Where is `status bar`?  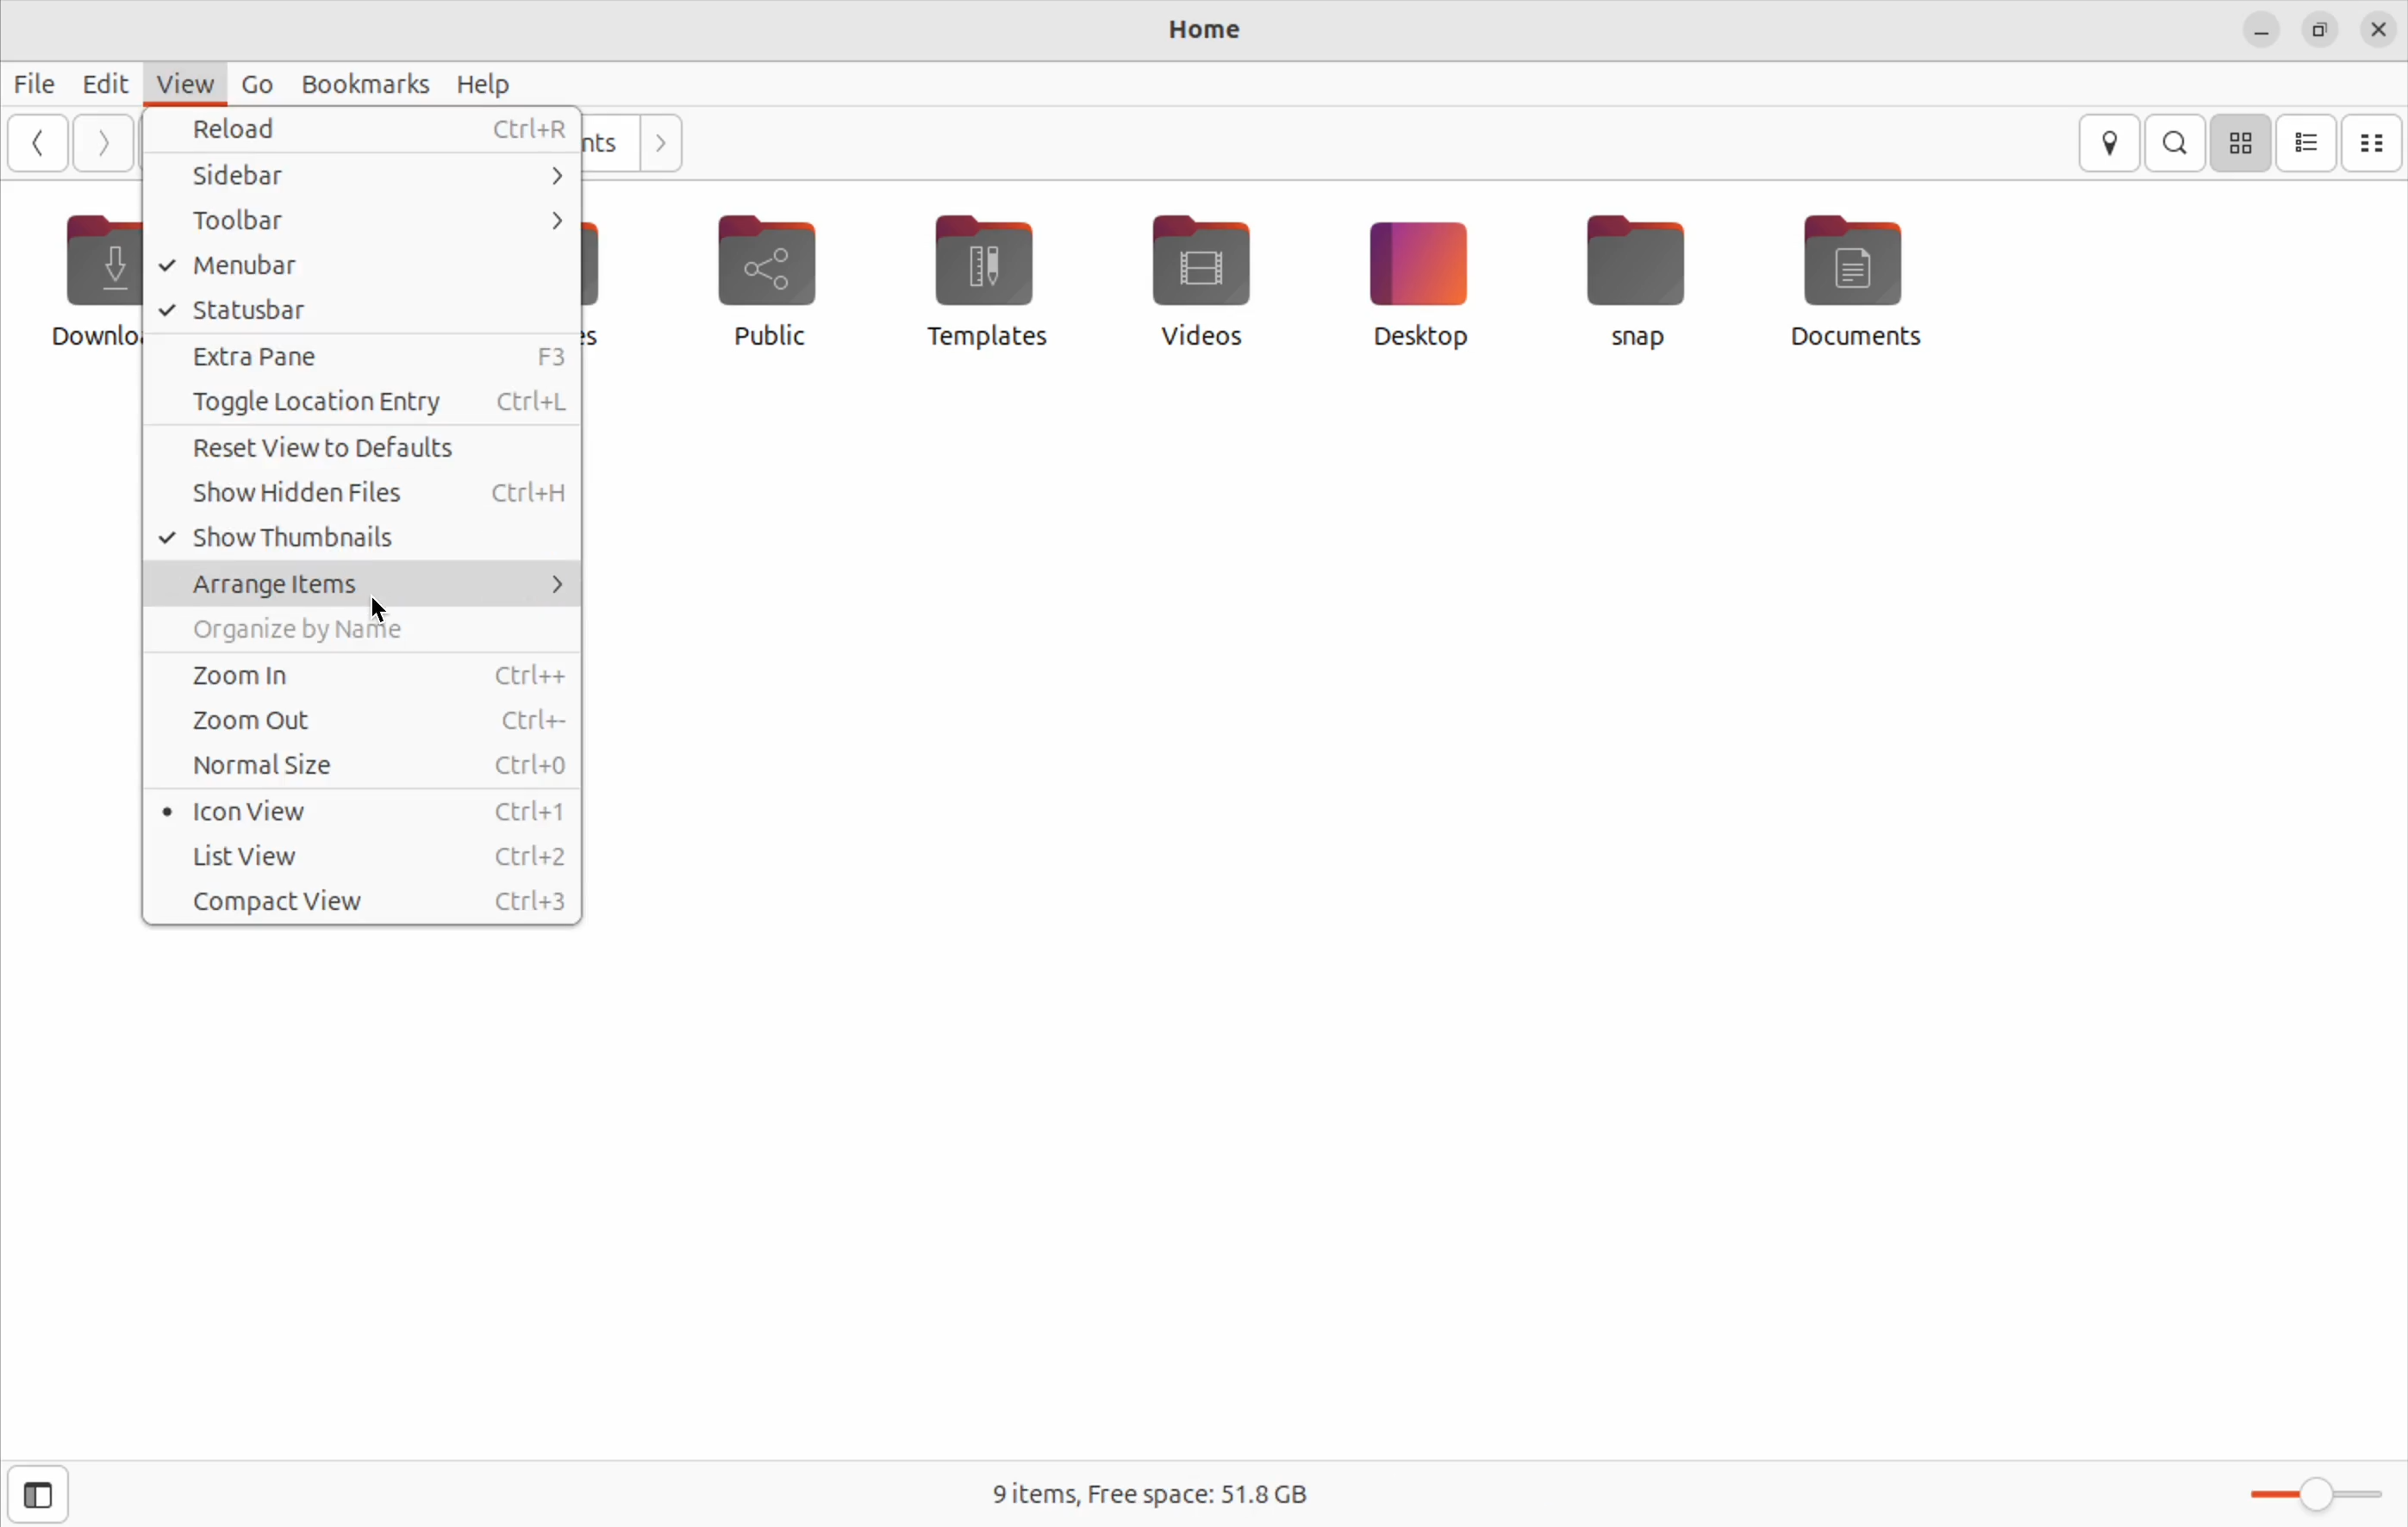
status bar is located at coordinates (363, 311).